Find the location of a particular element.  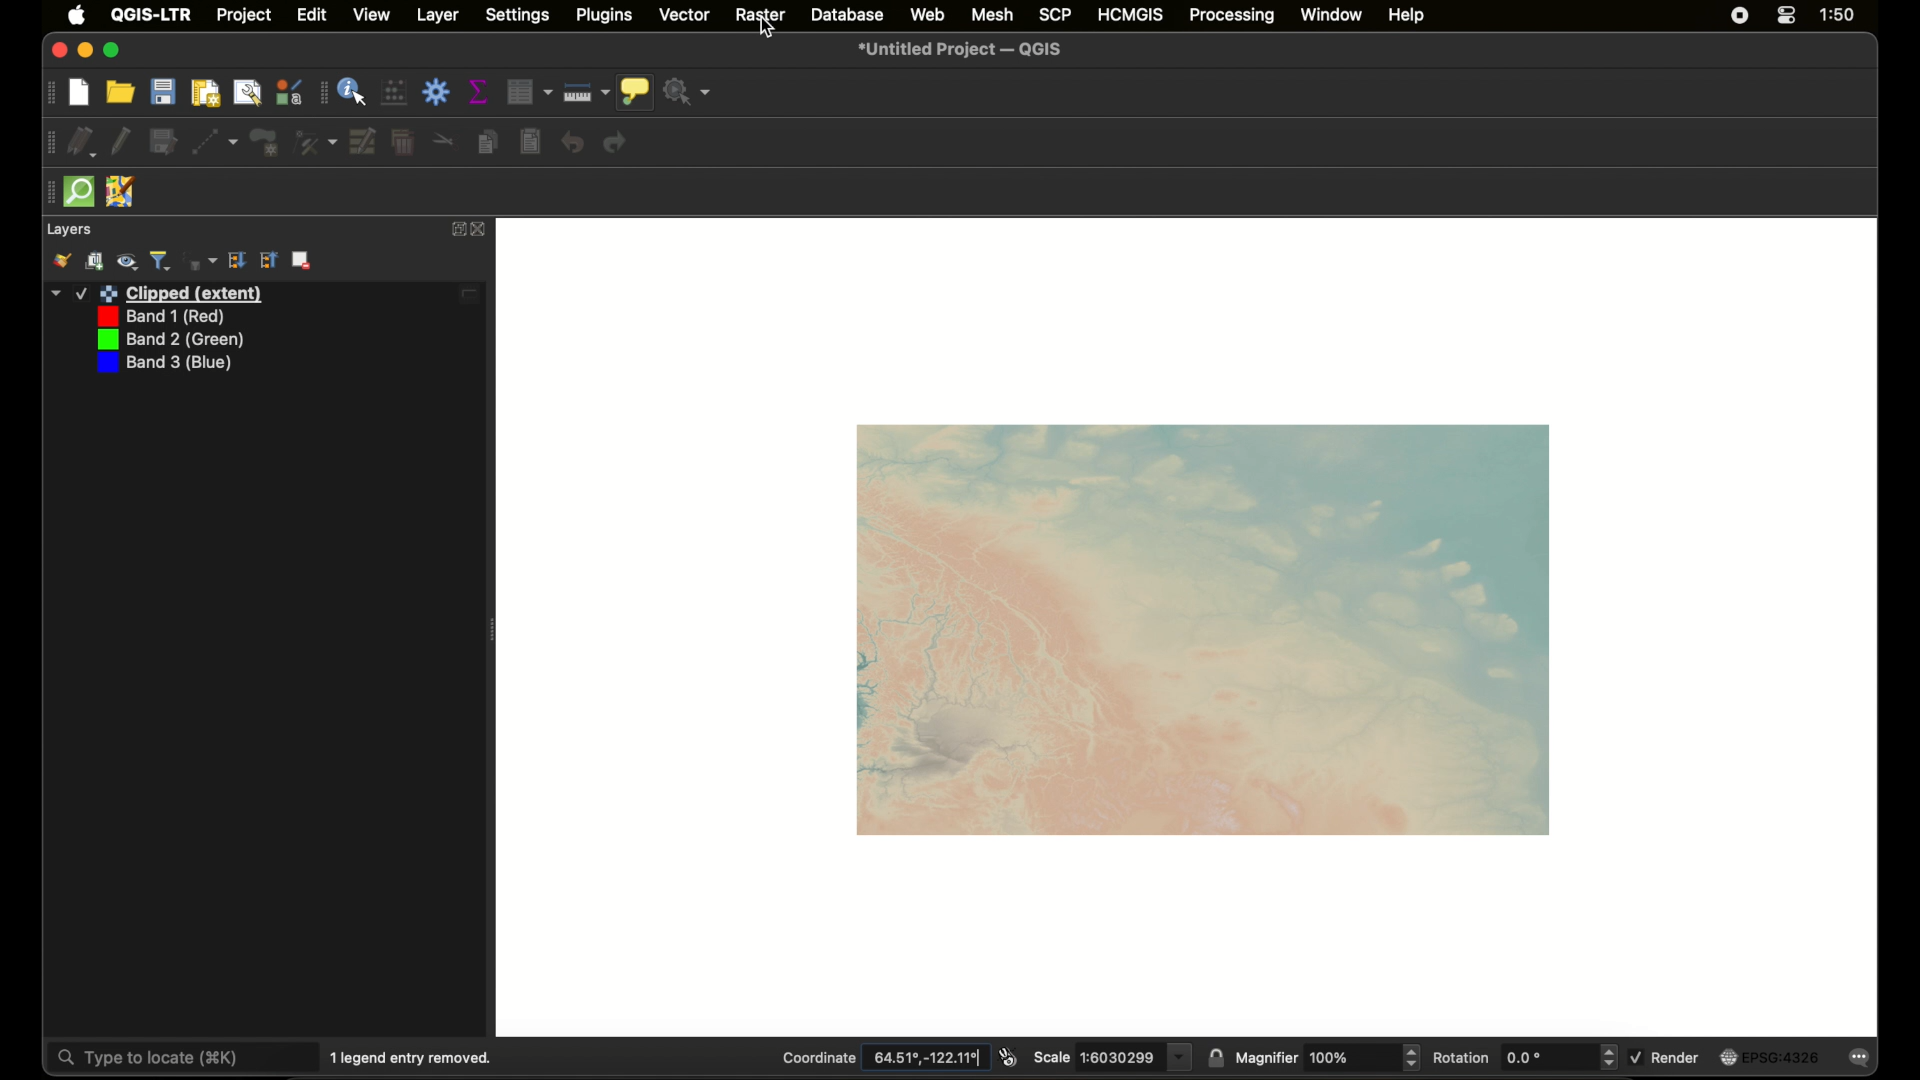

digitize with segment is located at coordinates (216, 142).